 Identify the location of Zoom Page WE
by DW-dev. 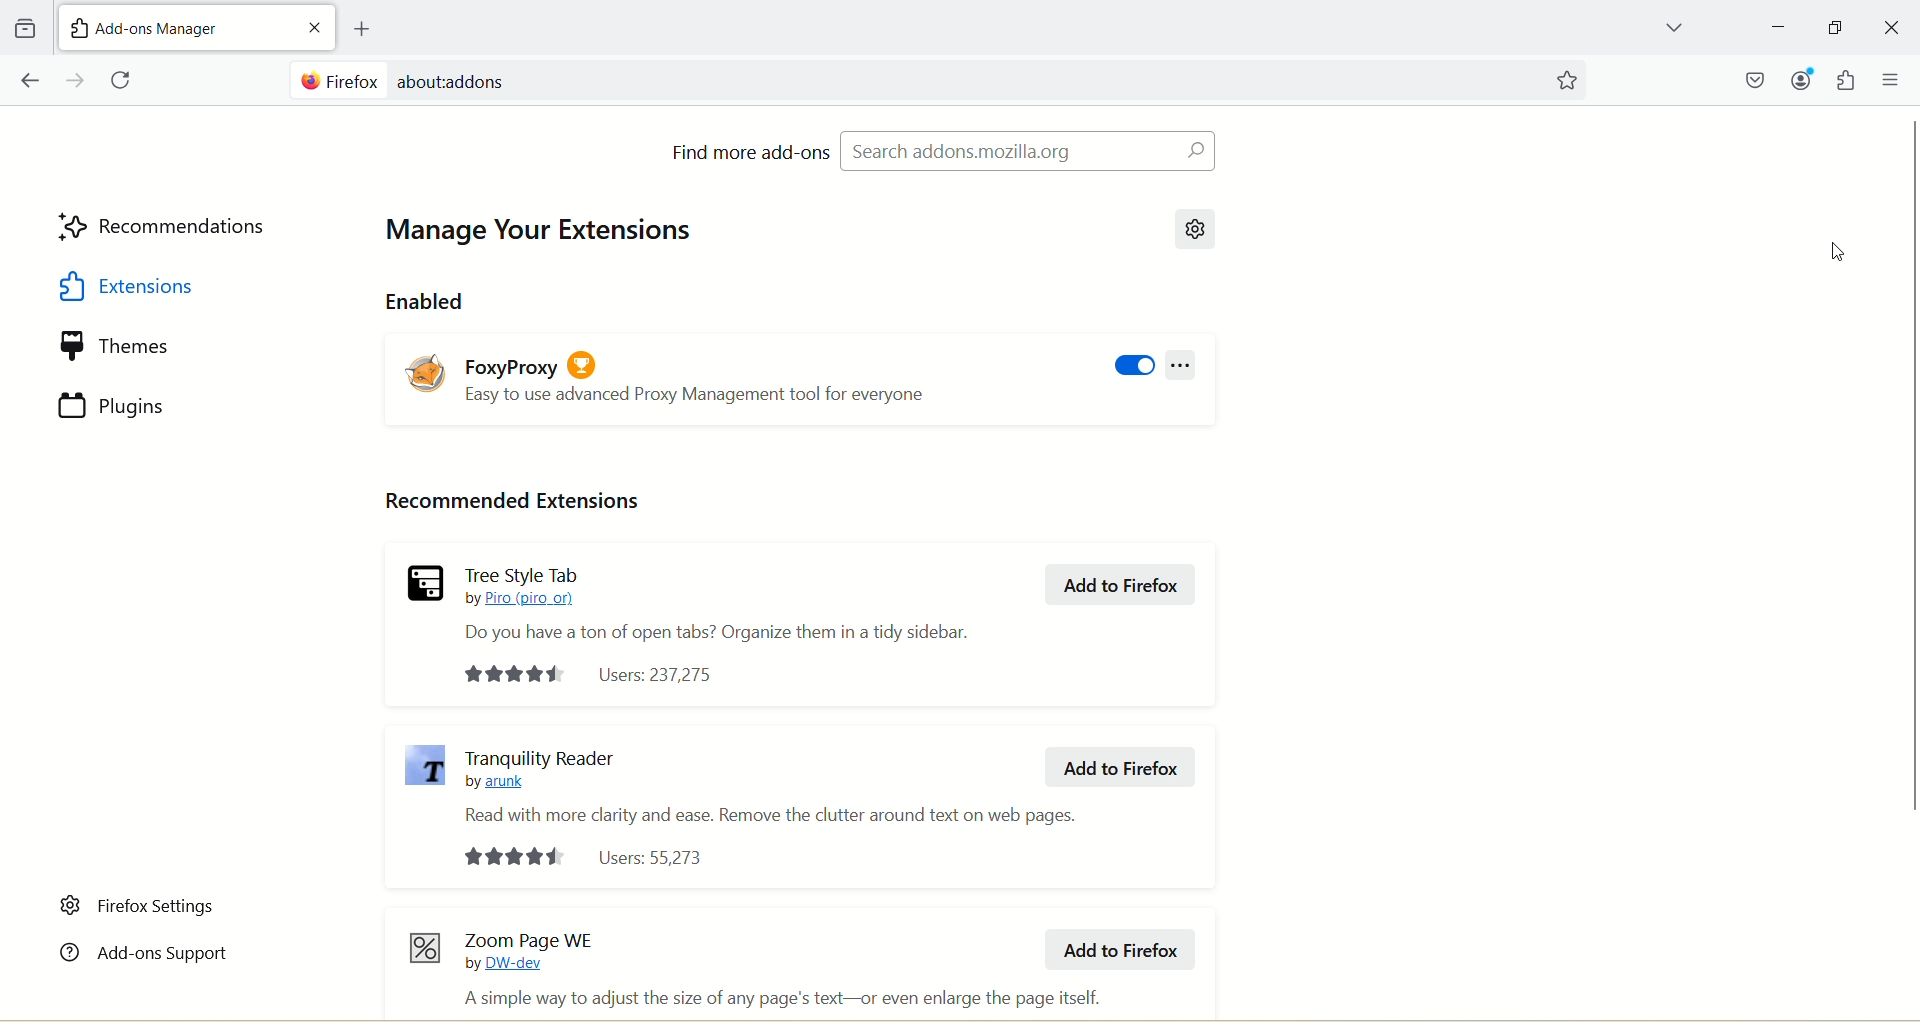
(531, 950).